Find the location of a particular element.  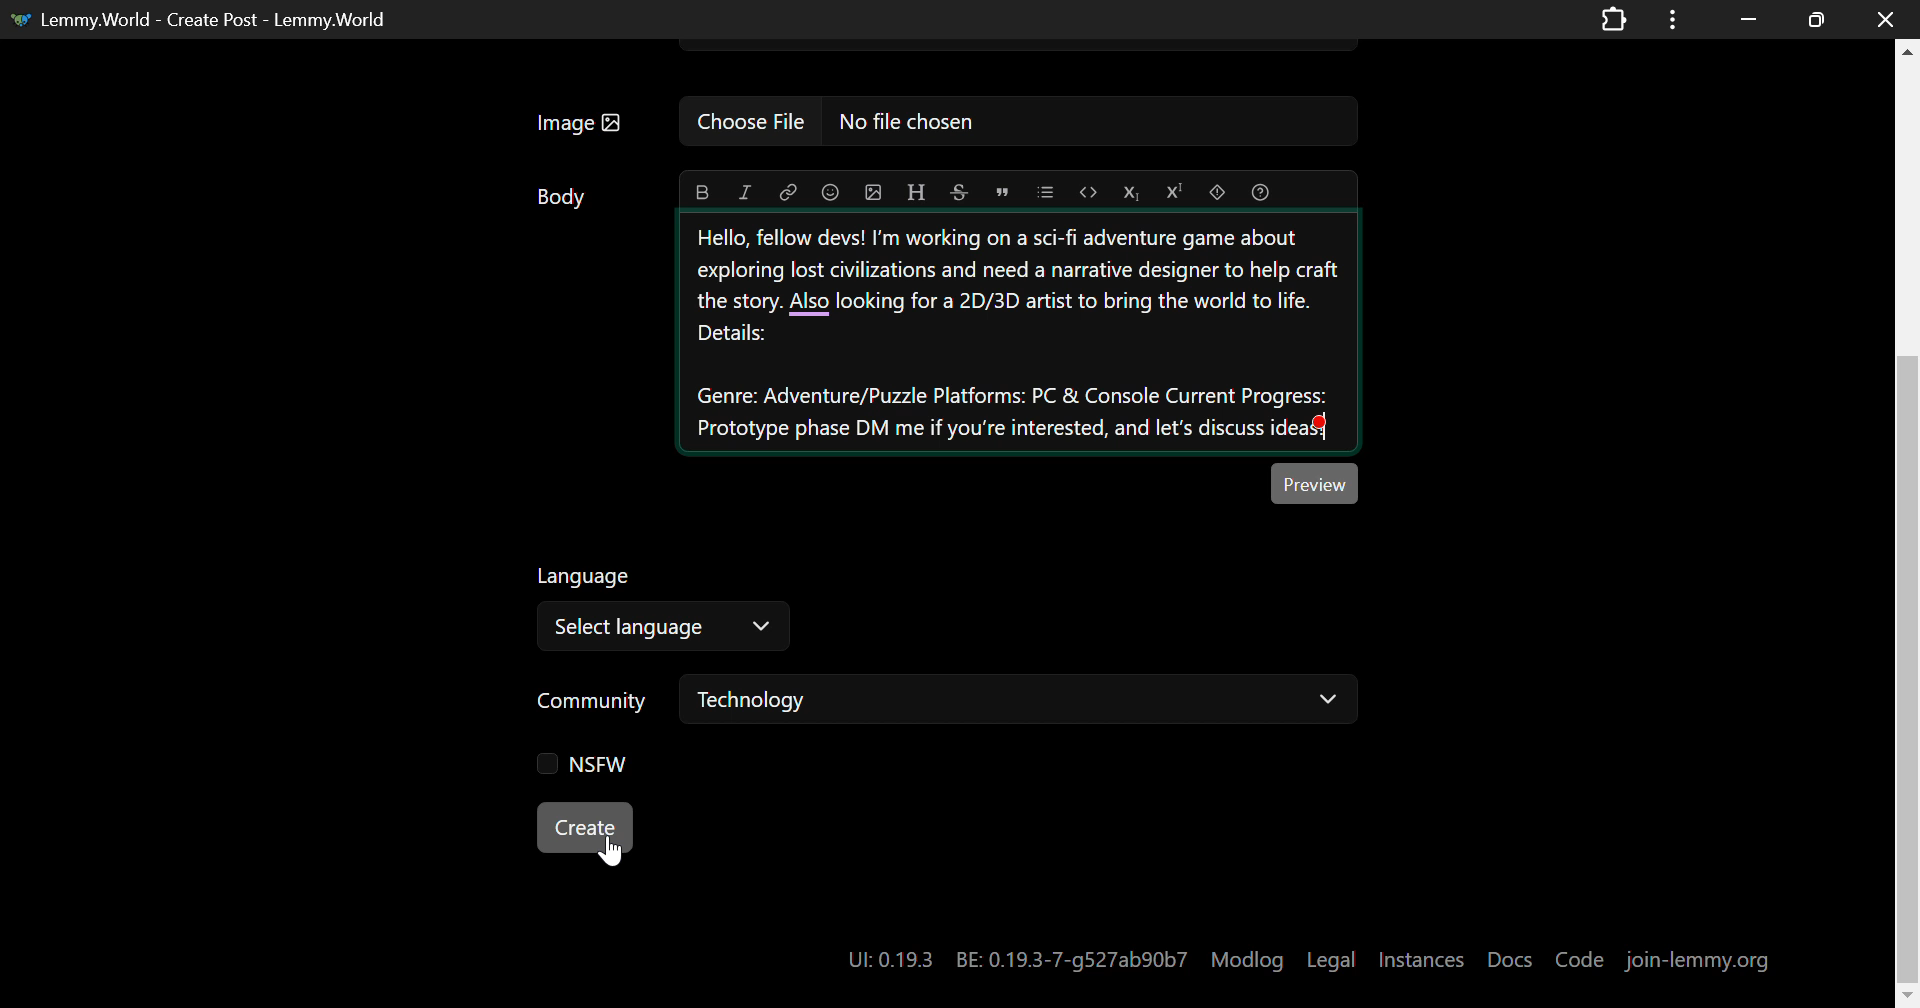

Minimize Window is located at coordinates (1812, 19).